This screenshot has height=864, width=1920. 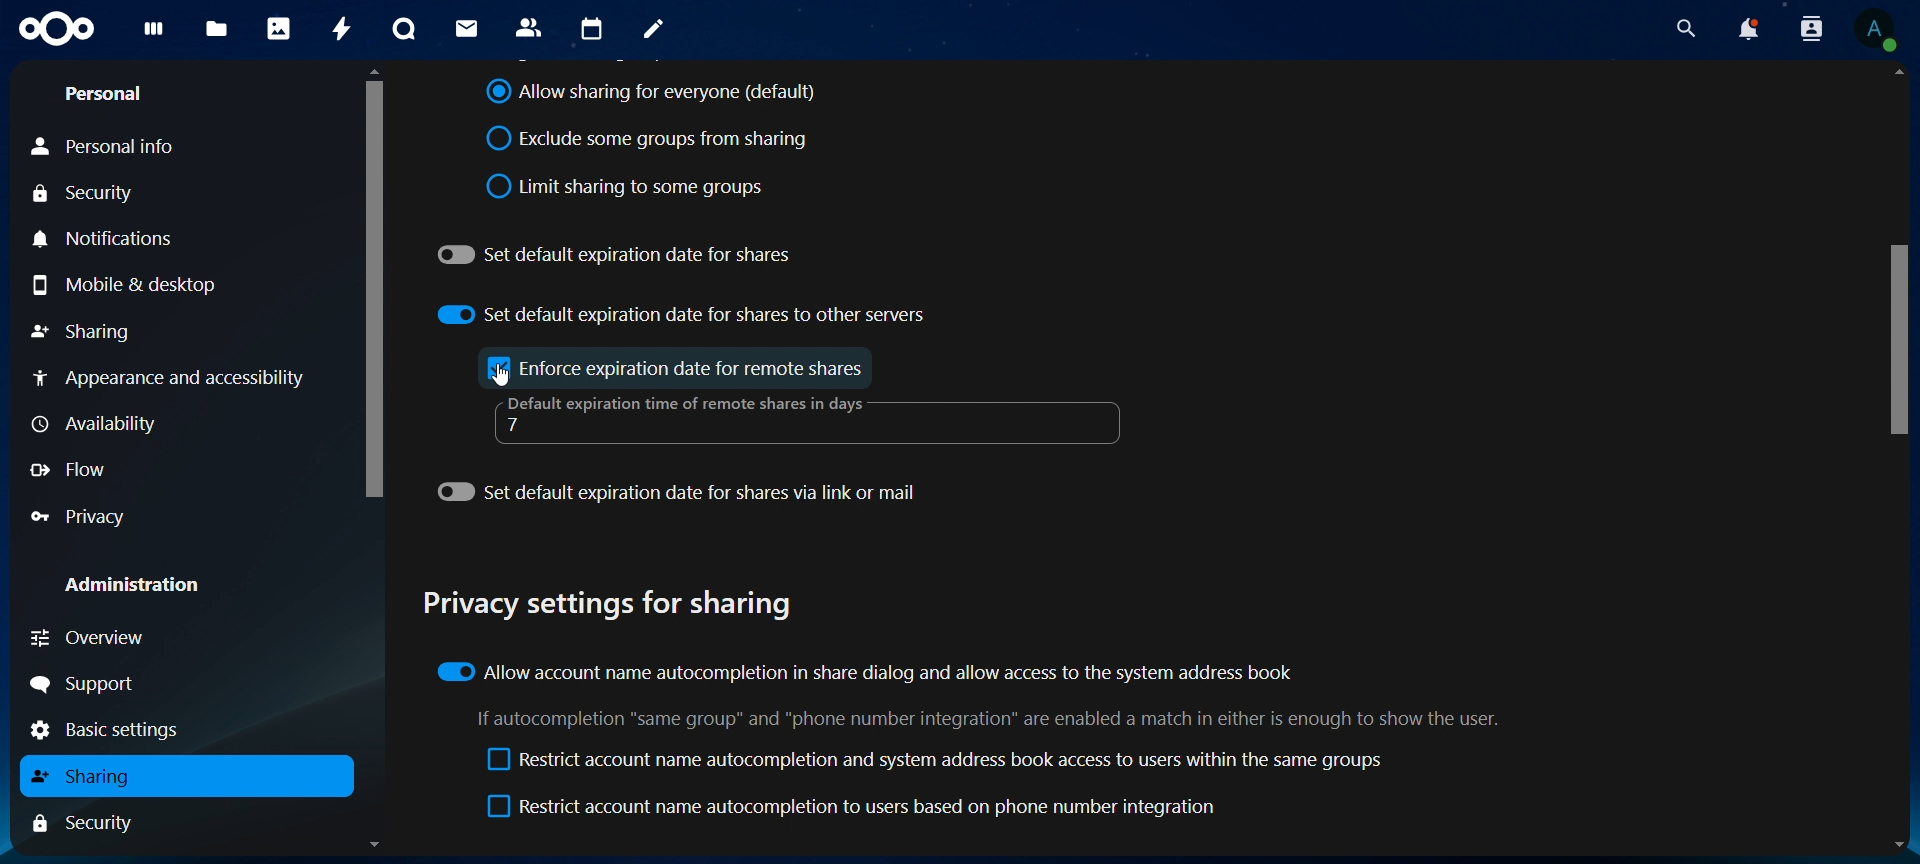 I want to click on files, so click(x=218, y=27).